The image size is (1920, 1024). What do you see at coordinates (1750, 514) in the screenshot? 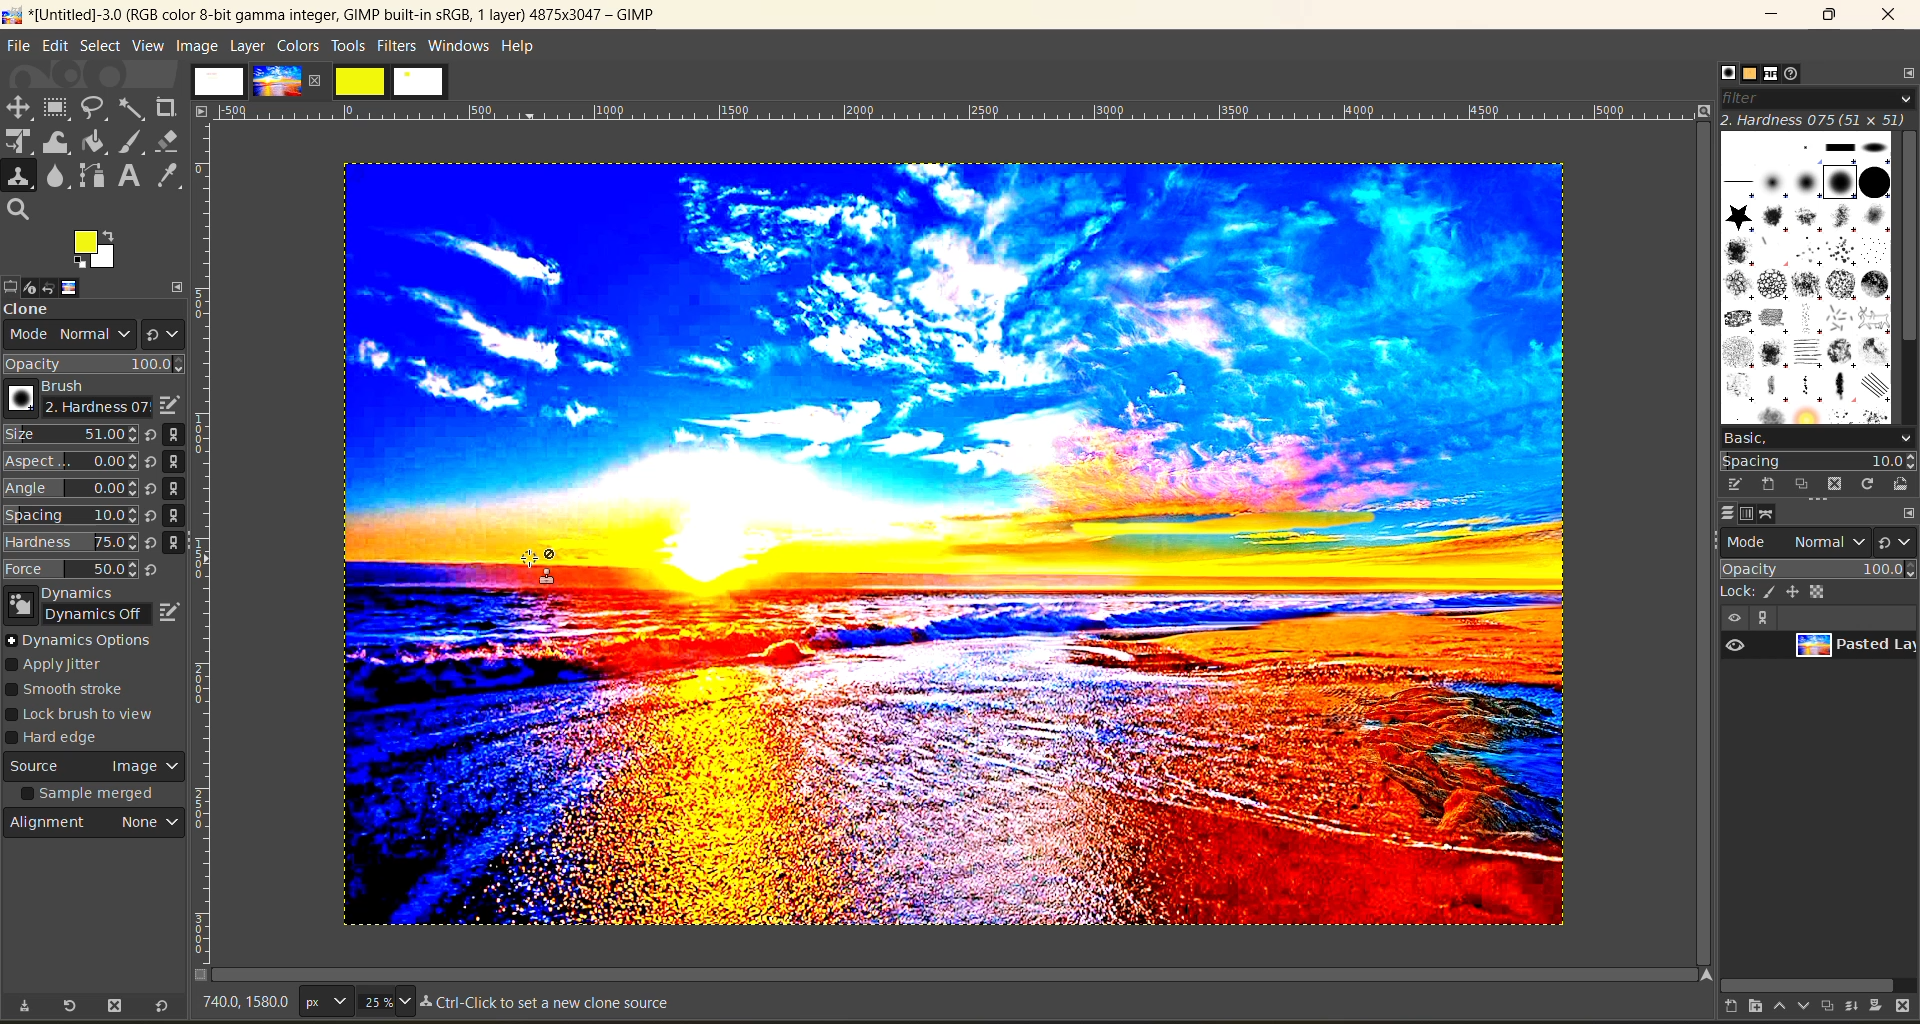
I see `channels` at bounding box center [1750, 514].